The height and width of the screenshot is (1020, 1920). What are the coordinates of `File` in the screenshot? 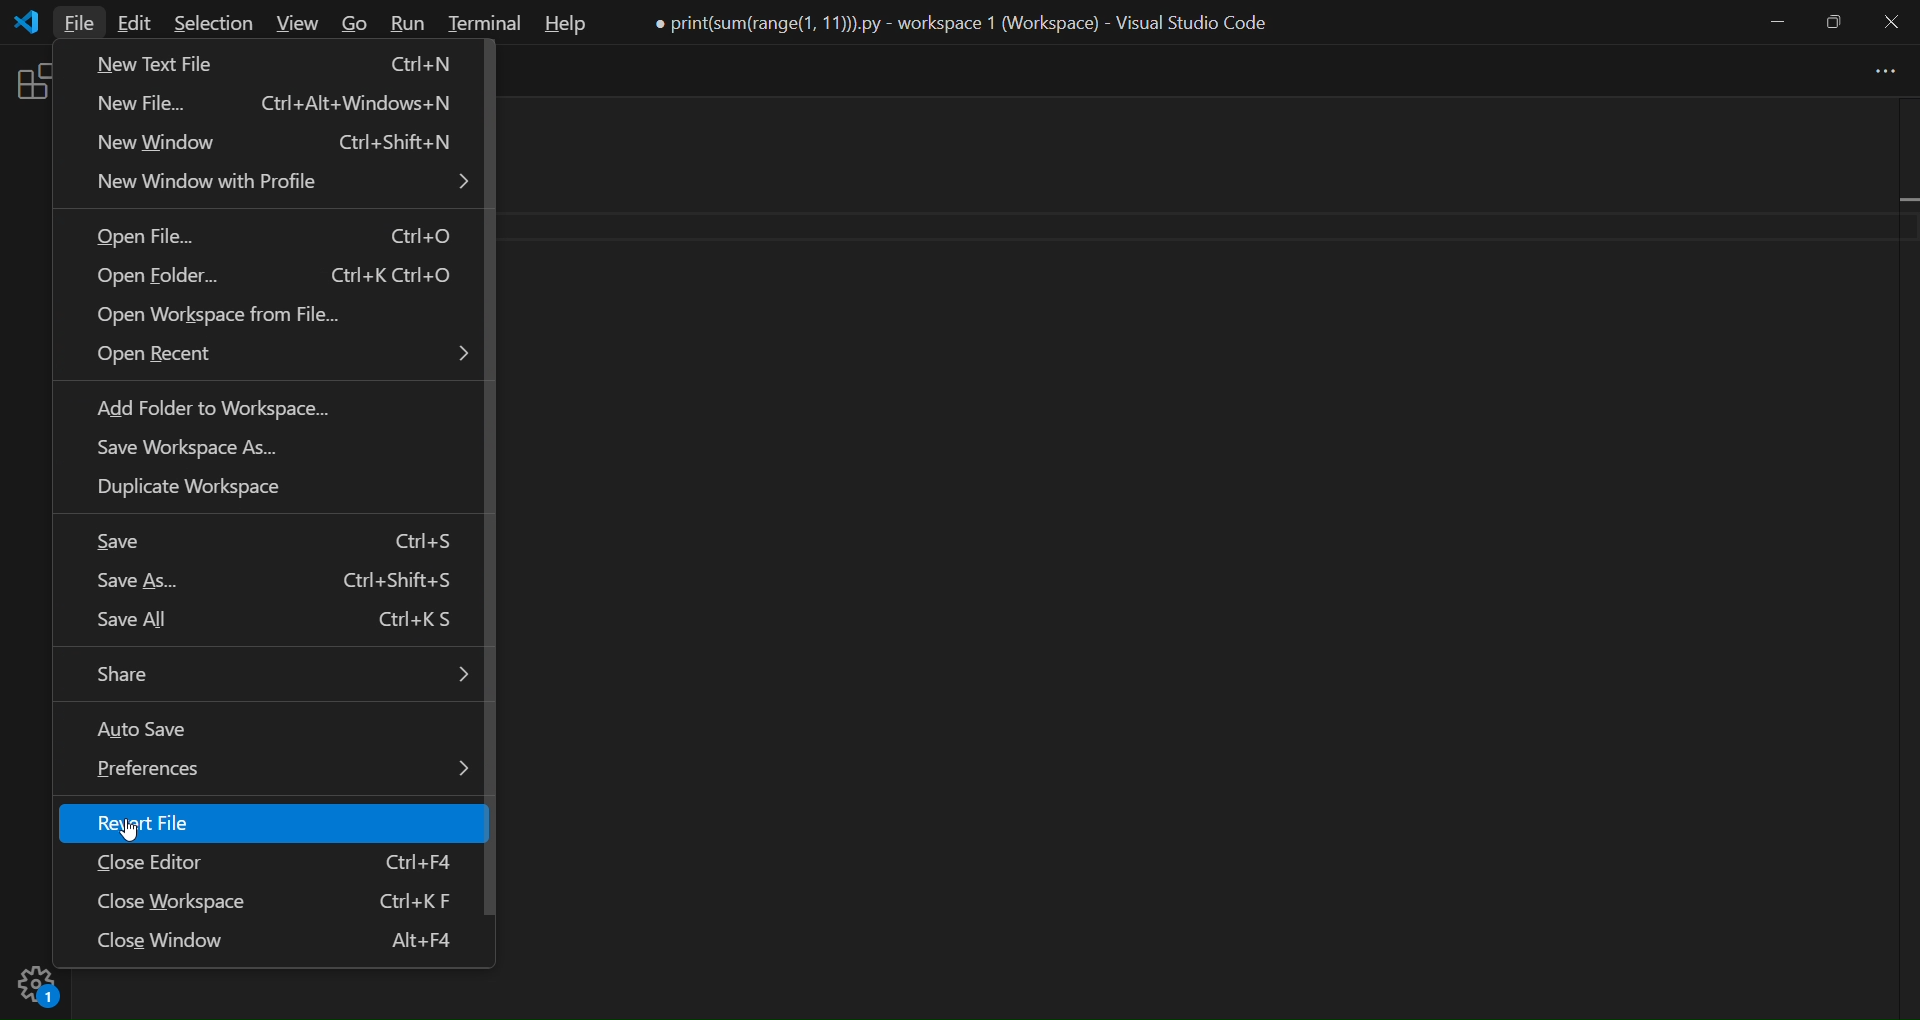 It's located at (78, 23).